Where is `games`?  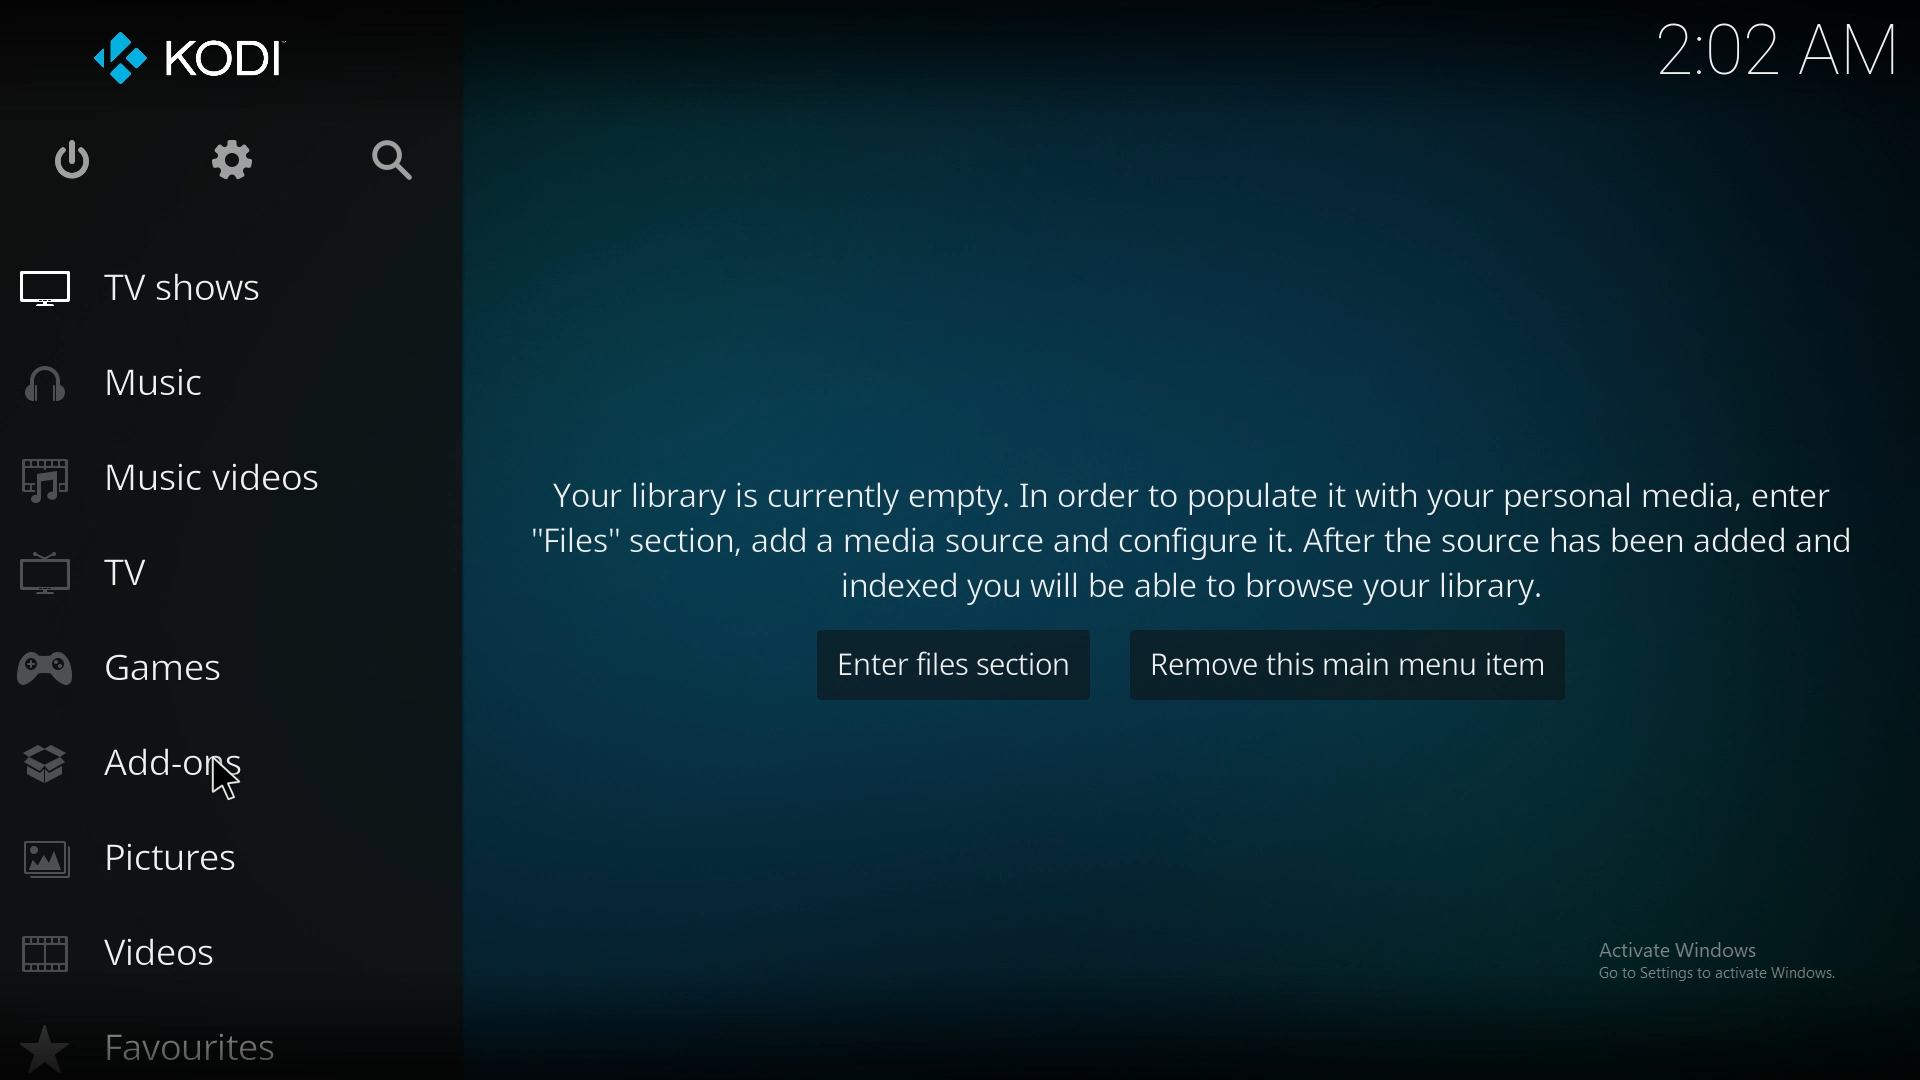
games is located at coordinates (133, 666).